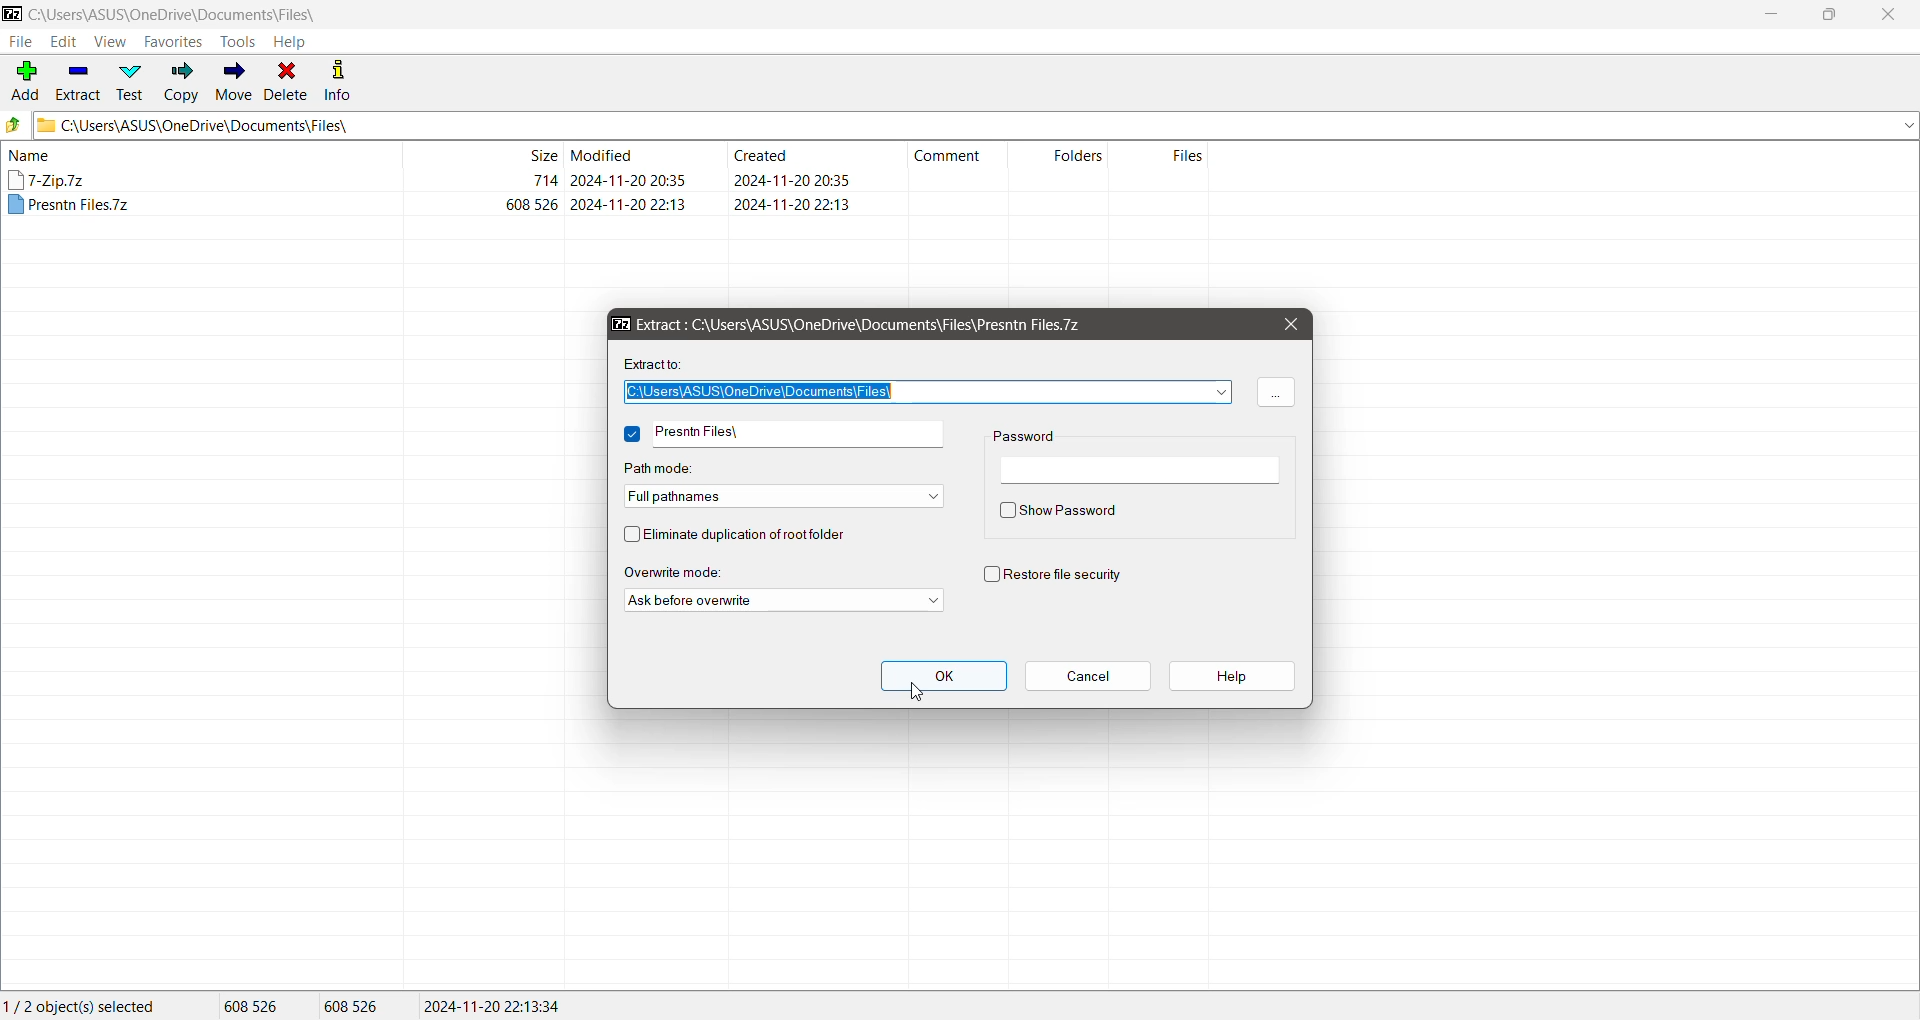 This screenshot has height=1020, width=1920. Describe the element at coordinates (1275, 392) in the screenshot. I see `Browse for more locations` at that location.